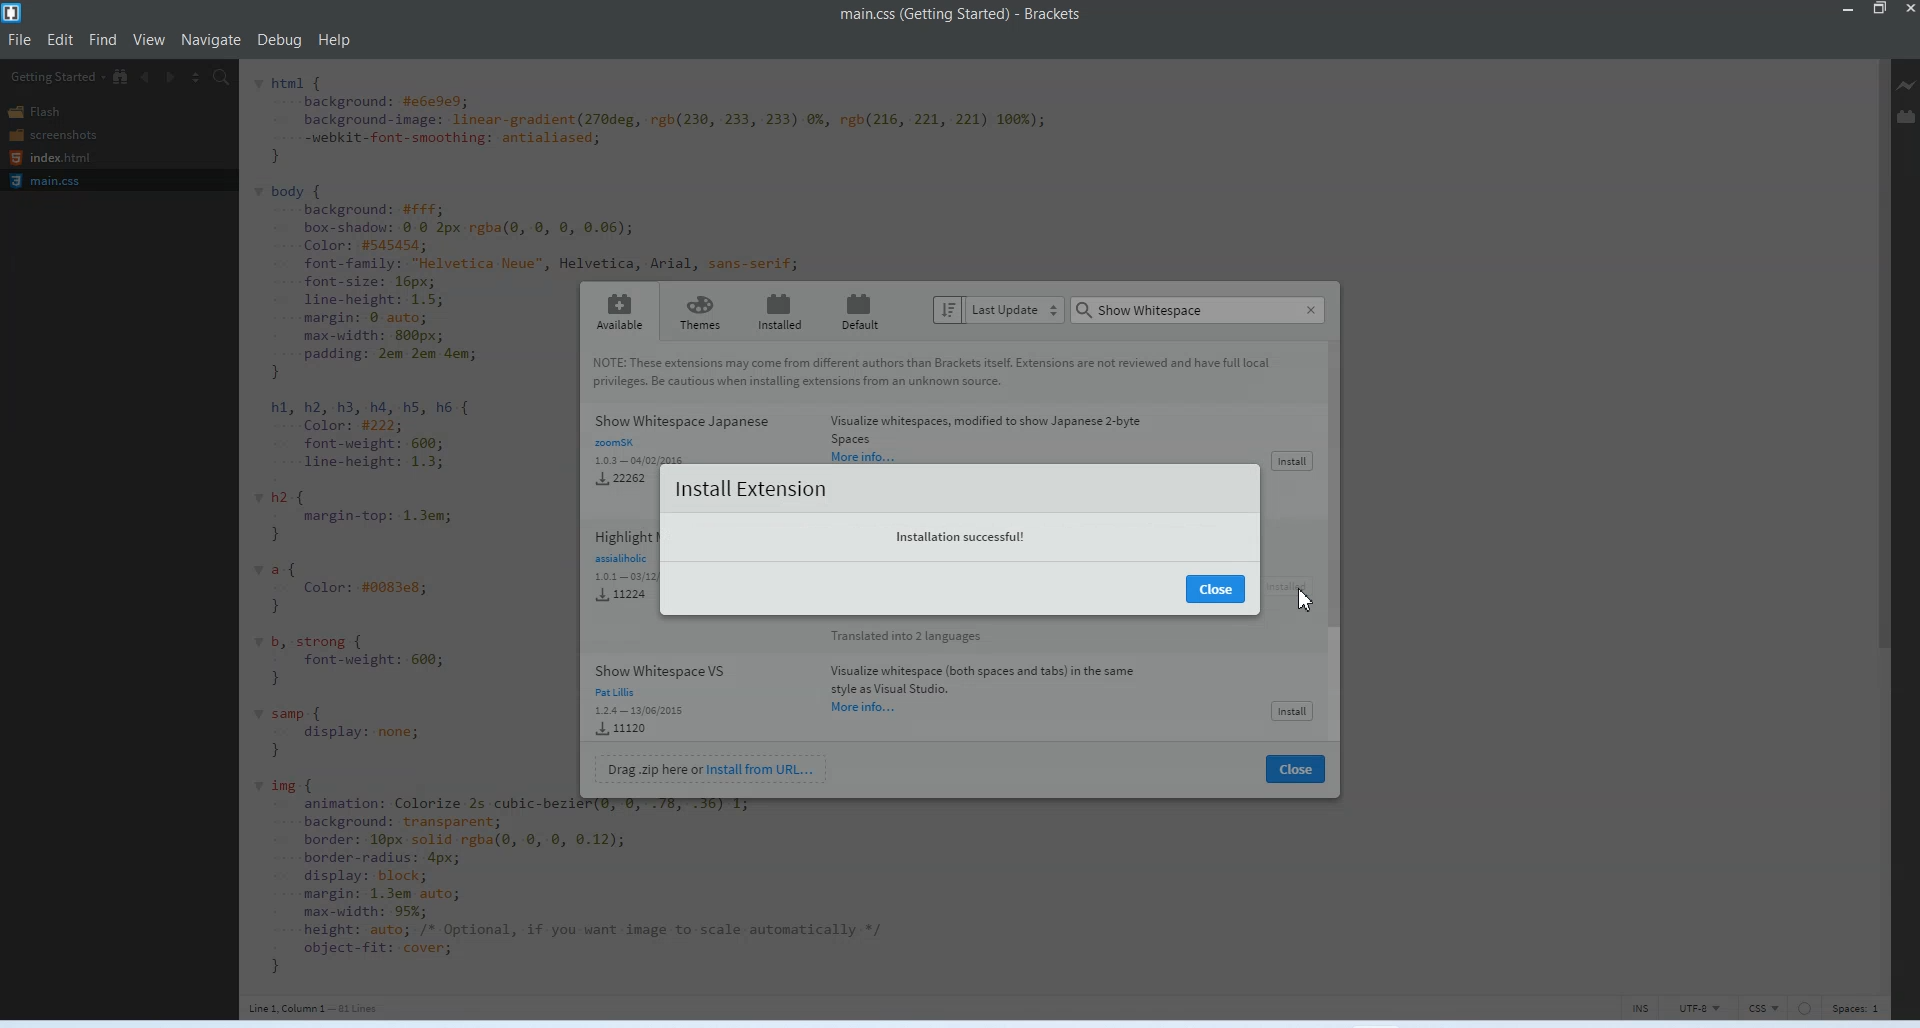 This screenshot has width=1920, height=1028. I want to click on INS, so click(1635, 1008).